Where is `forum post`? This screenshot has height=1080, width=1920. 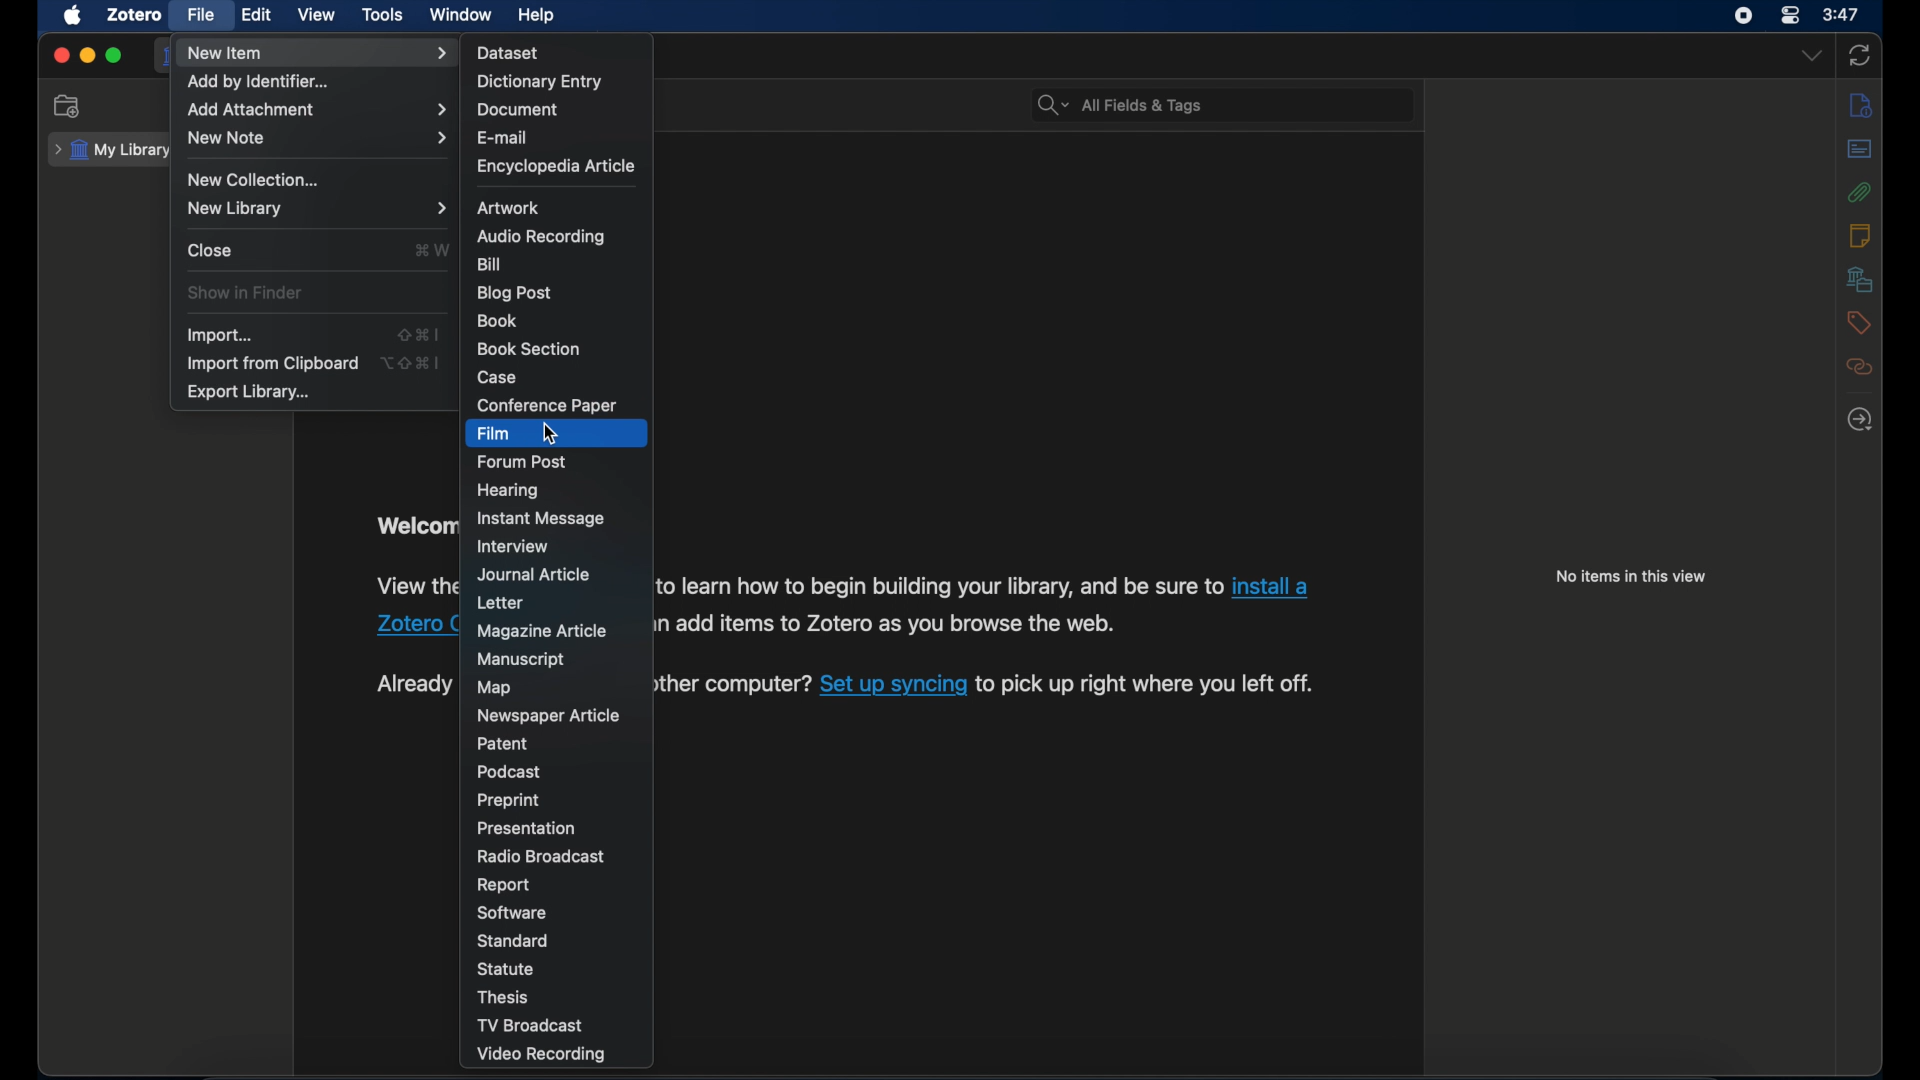 forum post is located at coordinates (523, 462).